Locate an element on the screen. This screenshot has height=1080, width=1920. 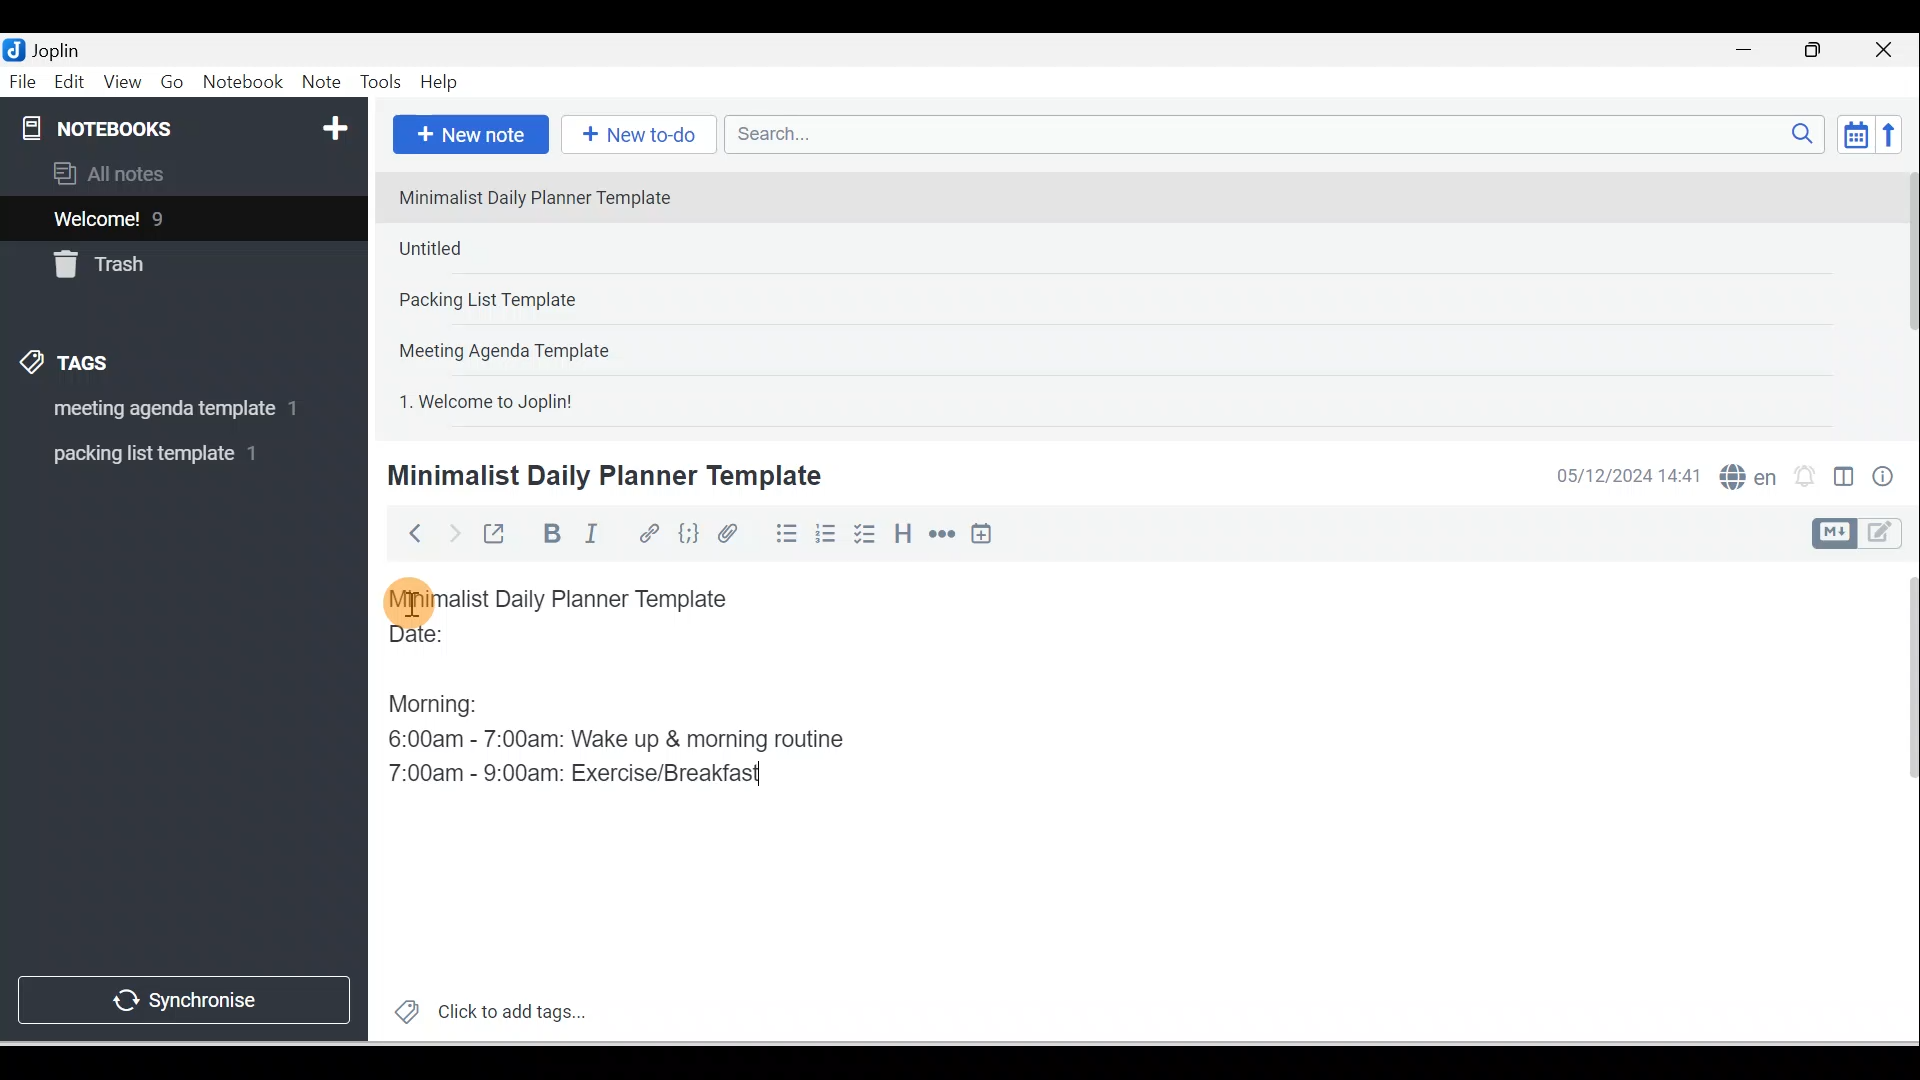
Date: is located at coordinates (473, 643).